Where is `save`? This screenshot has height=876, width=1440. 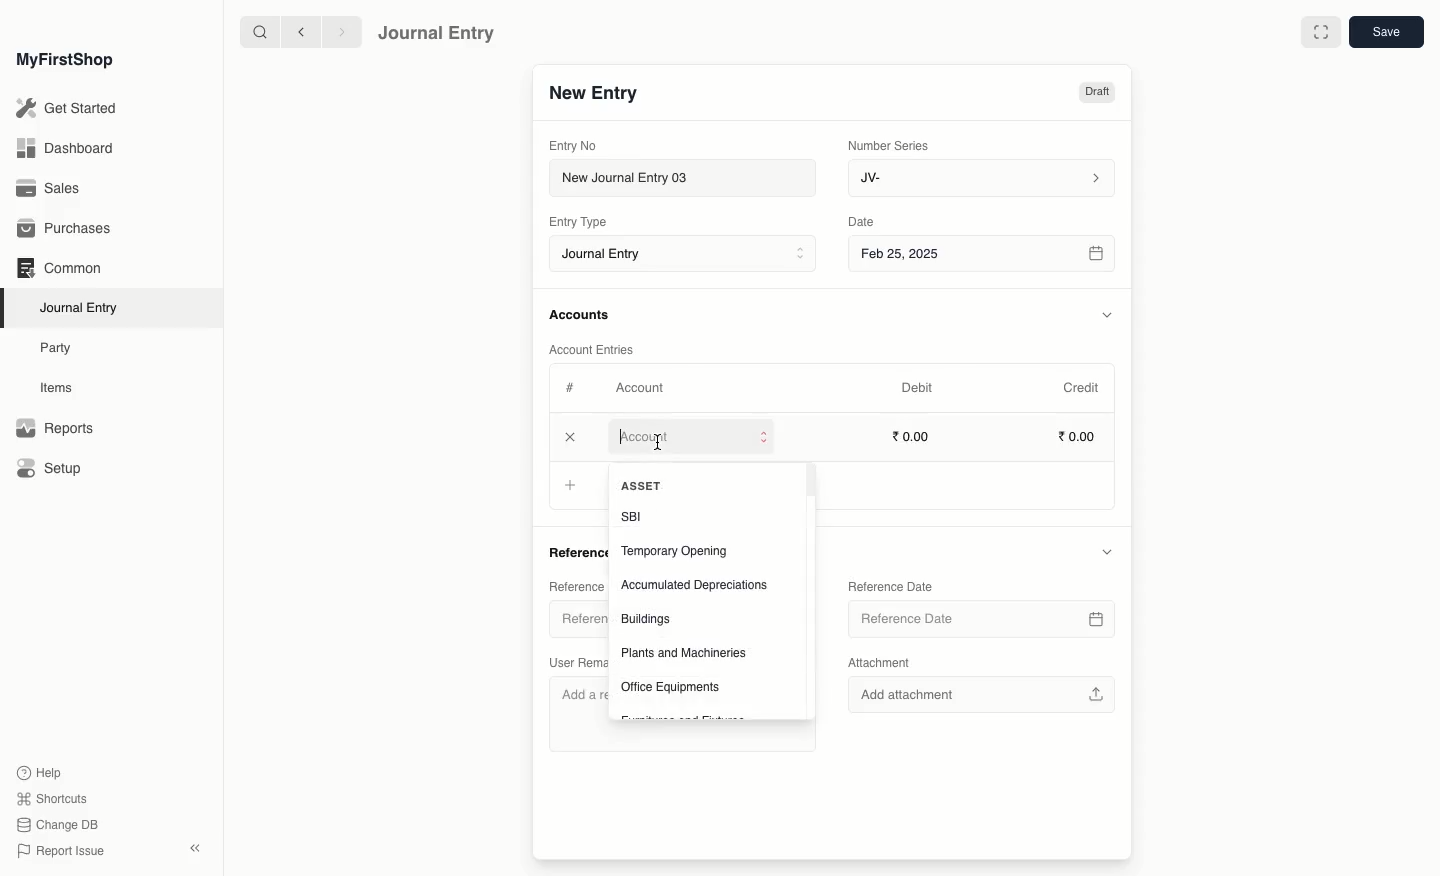
save is located at coordinates (1385, 33).